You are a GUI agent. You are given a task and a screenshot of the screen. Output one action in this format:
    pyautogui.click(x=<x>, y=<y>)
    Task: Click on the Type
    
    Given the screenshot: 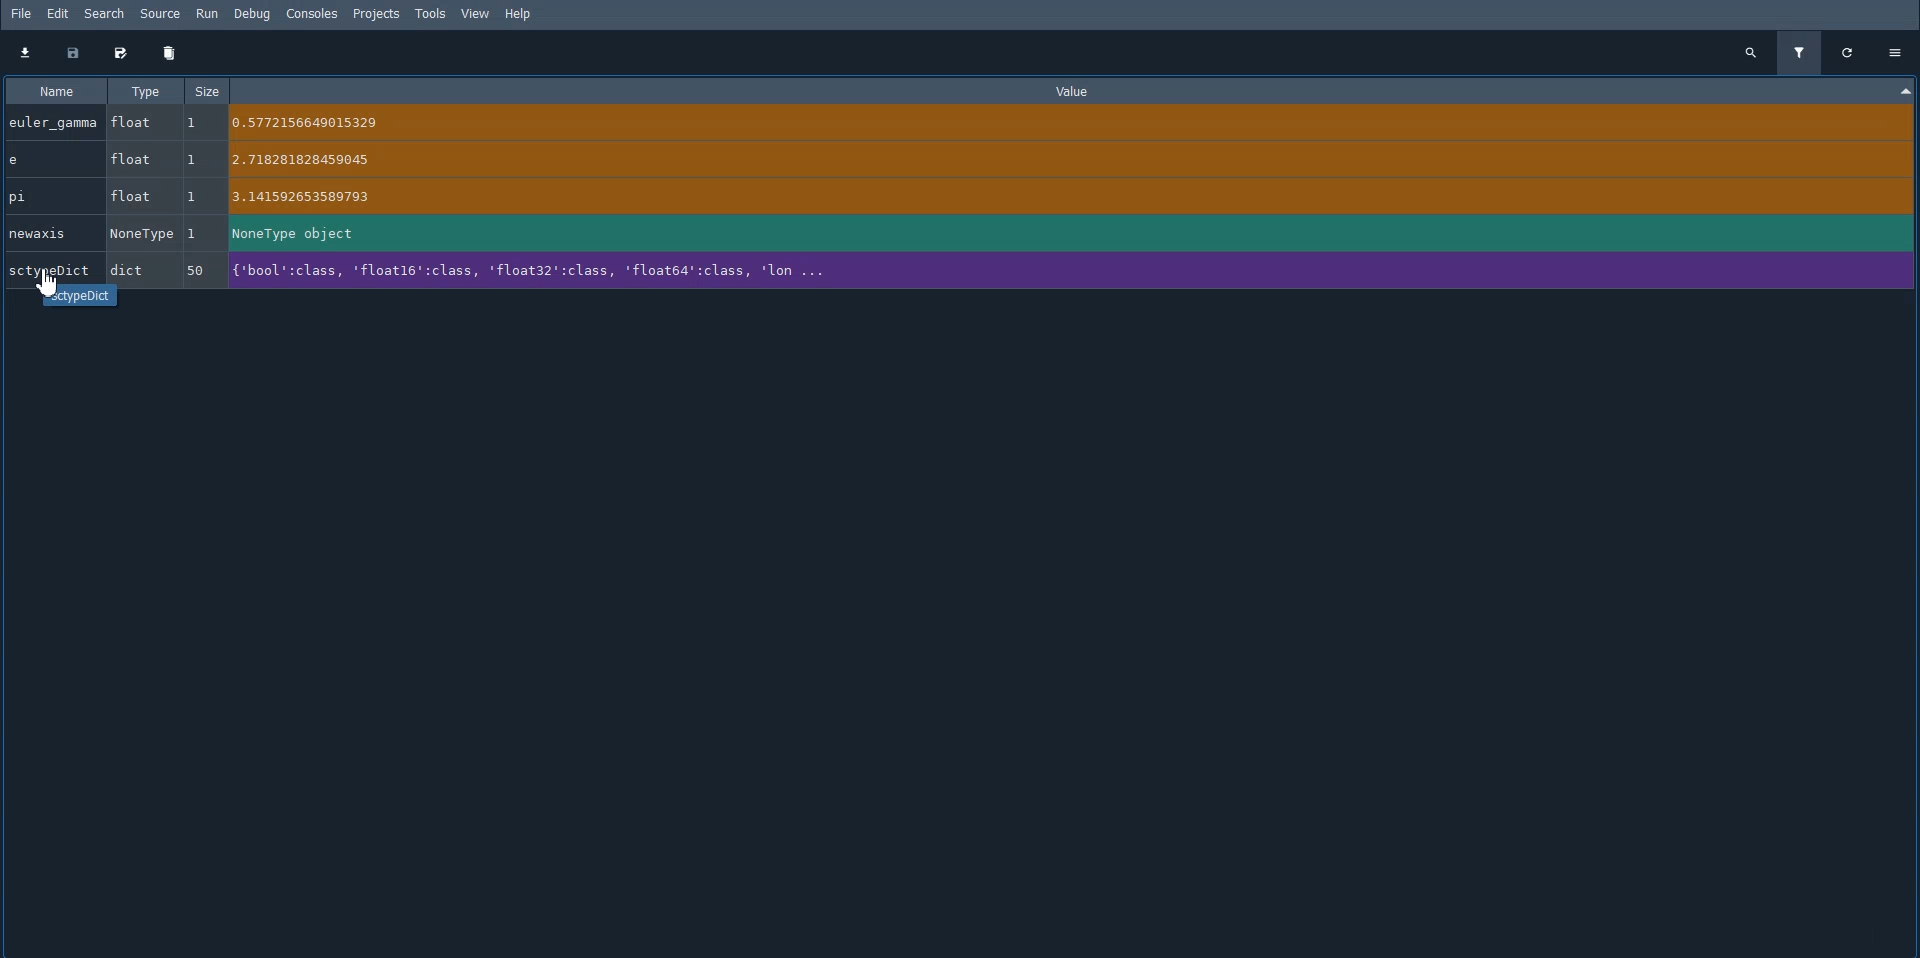 What is the action you would take?
    pyautogui.click(x=146, y=91)
    